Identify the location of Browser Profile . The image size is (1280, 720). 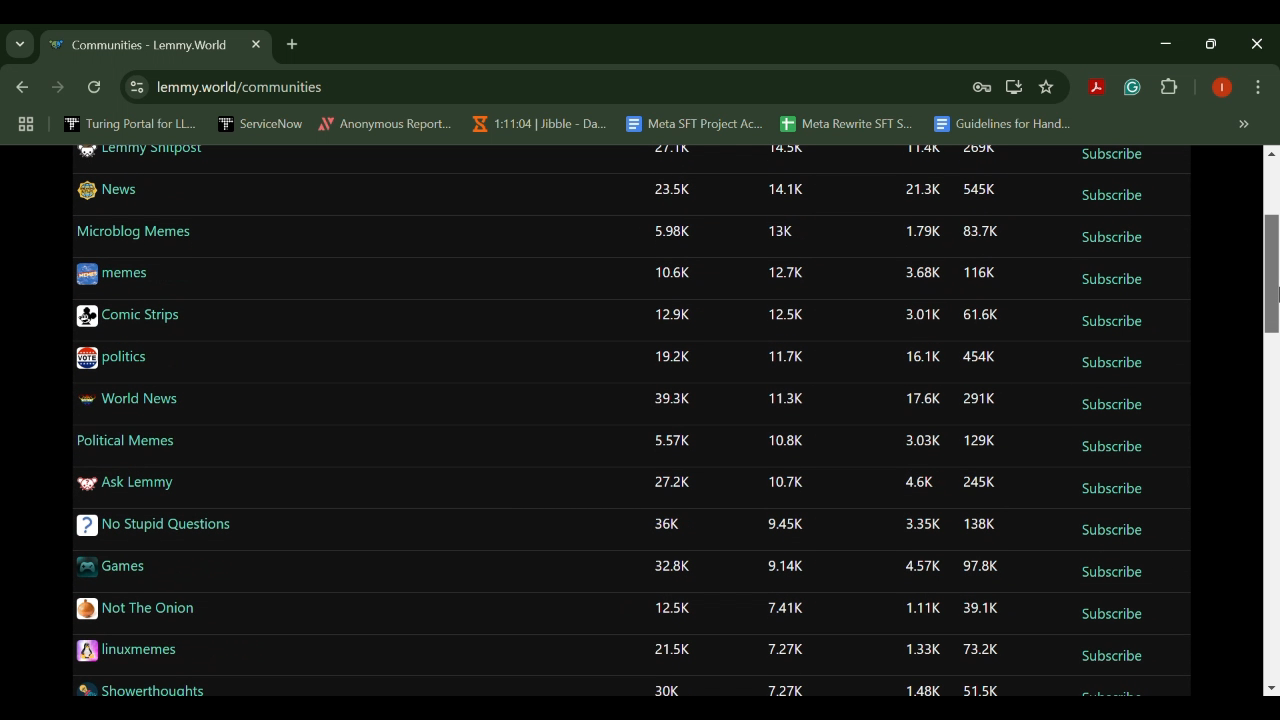
(1222, 89).